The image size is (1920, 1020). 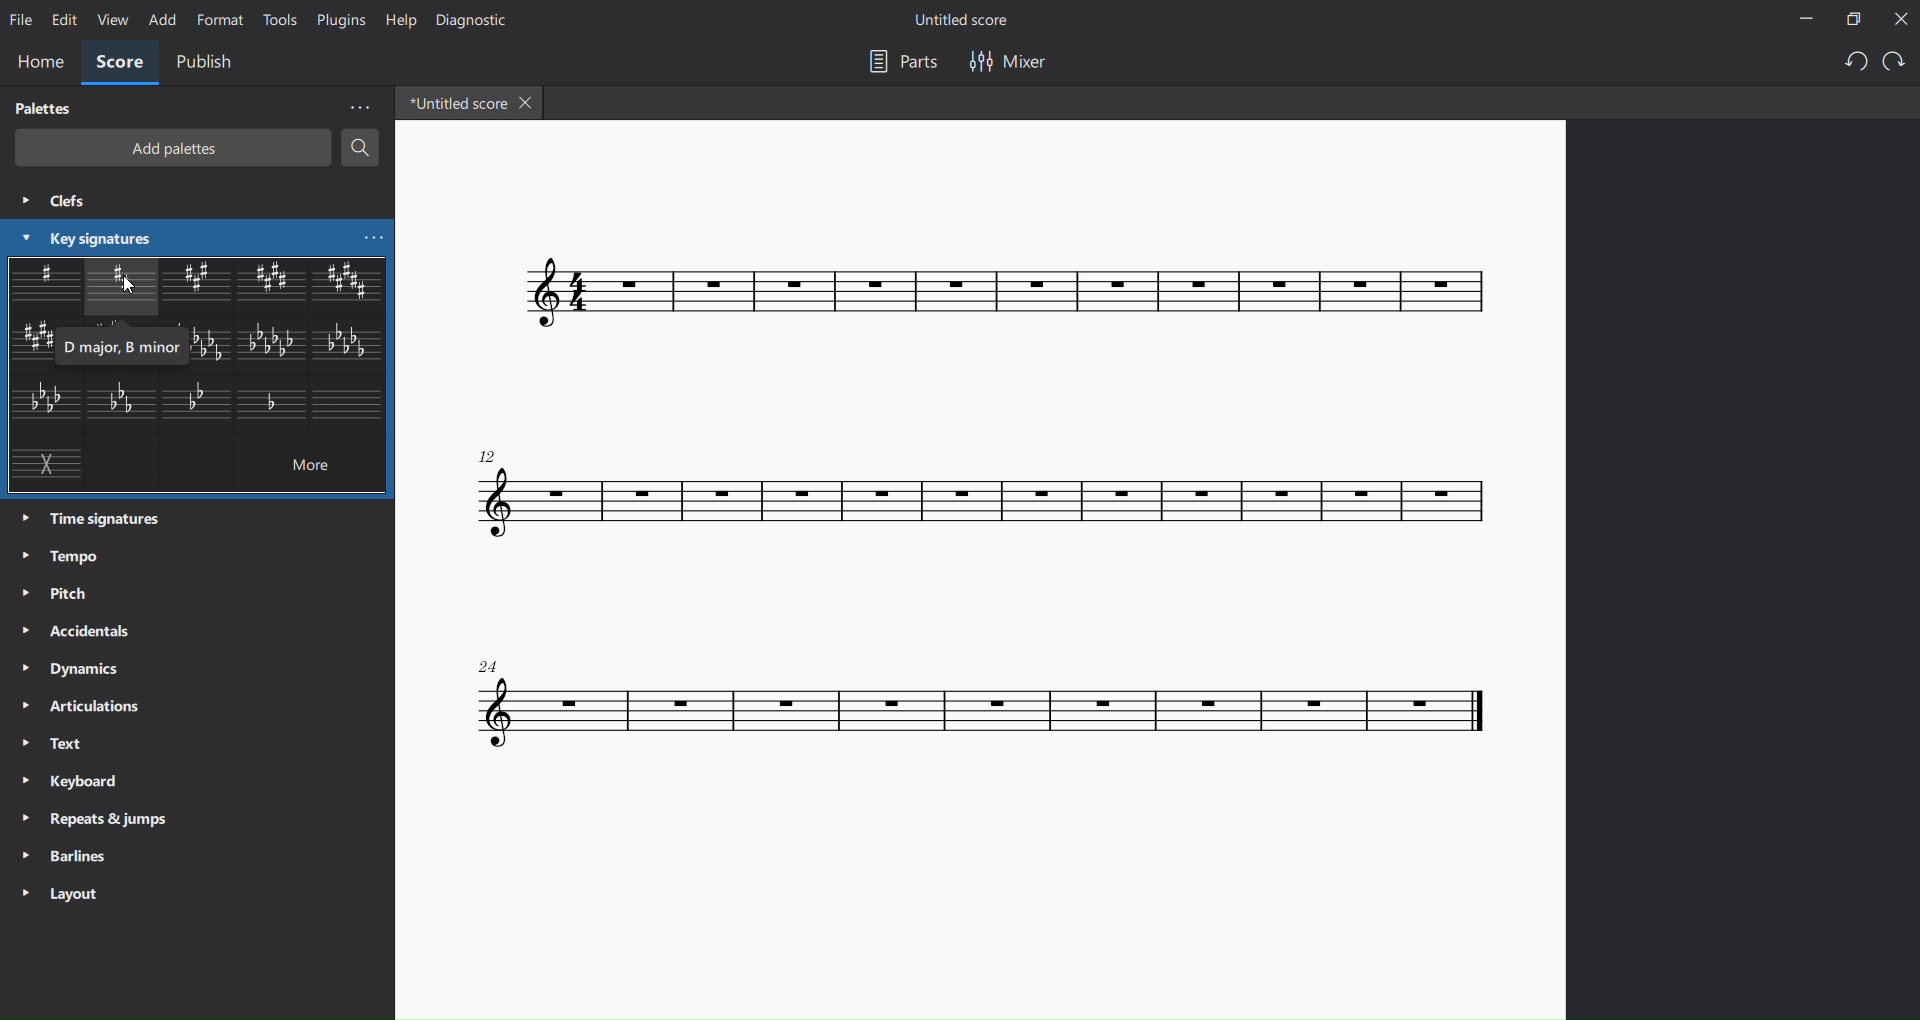 I want to click on dynamics, so click(x=81, y=671).